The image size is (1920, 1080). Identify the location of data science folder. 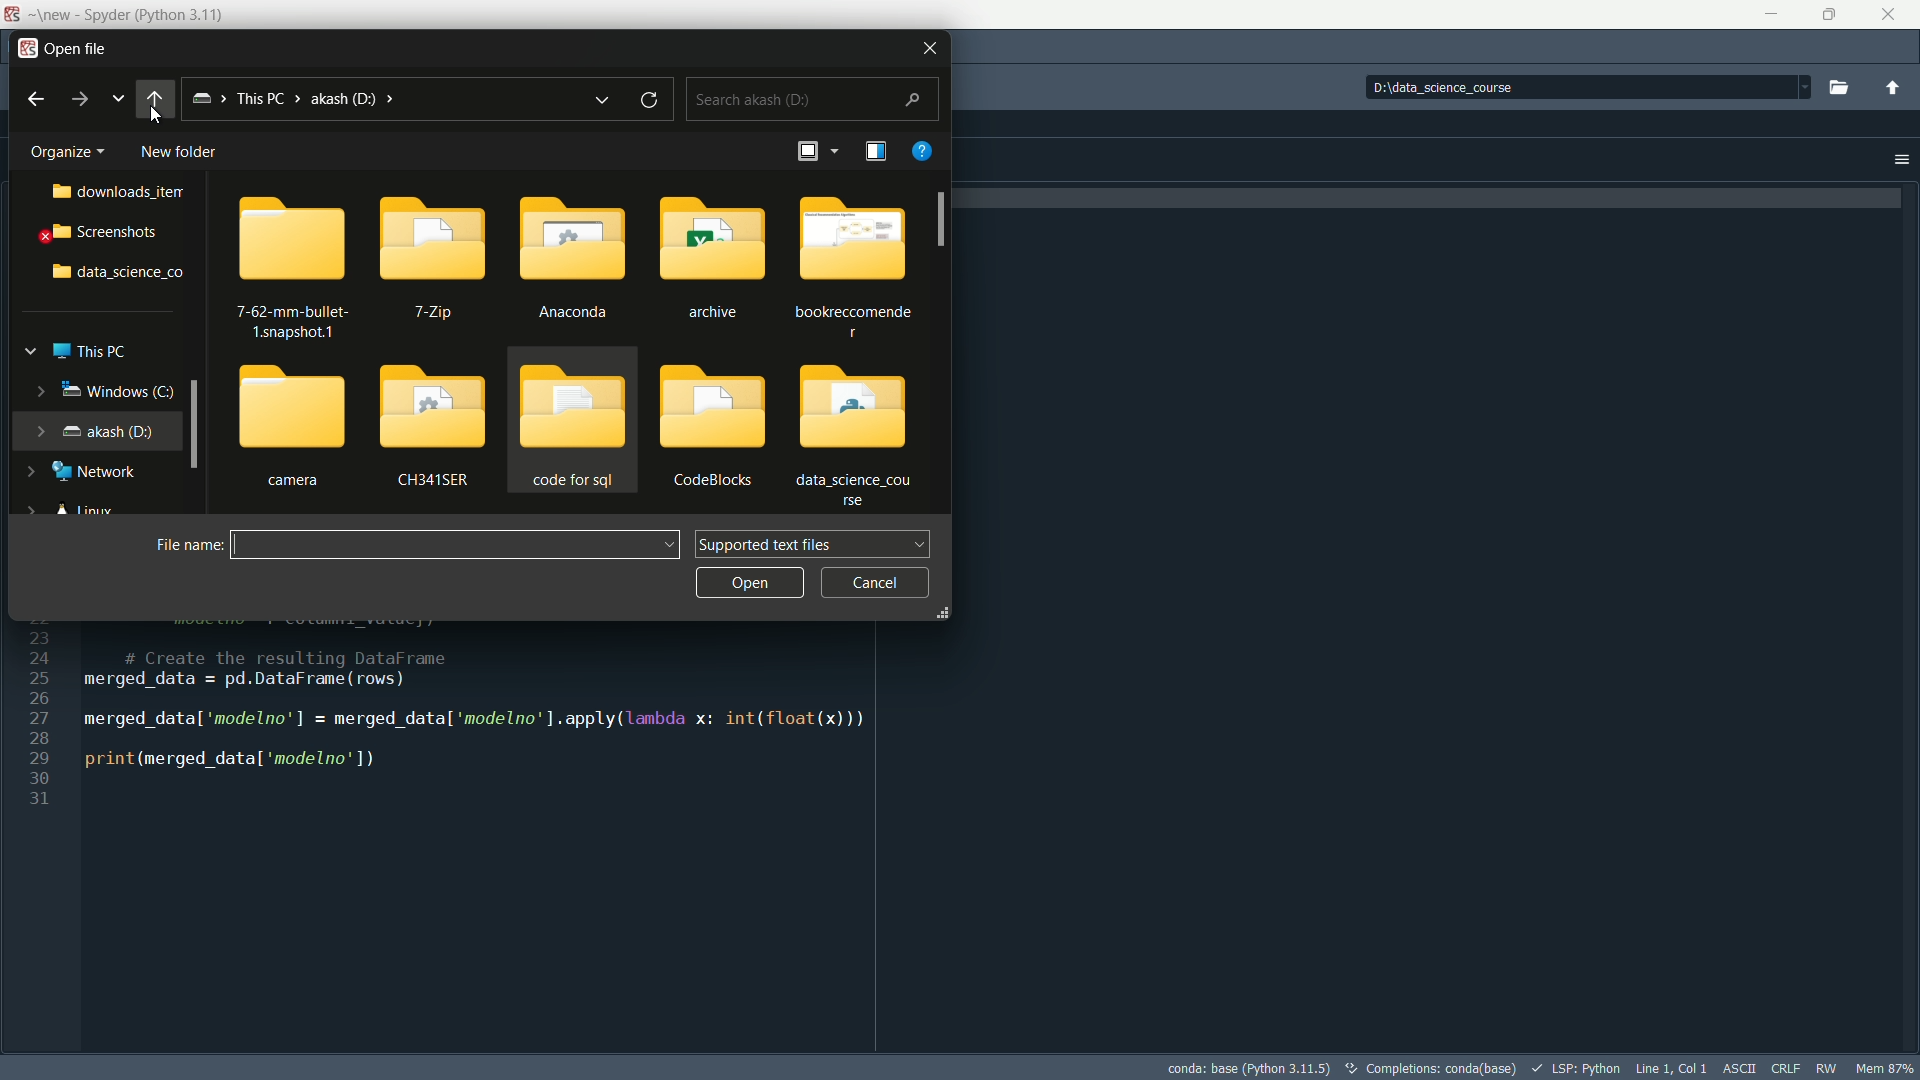
(114, 274).